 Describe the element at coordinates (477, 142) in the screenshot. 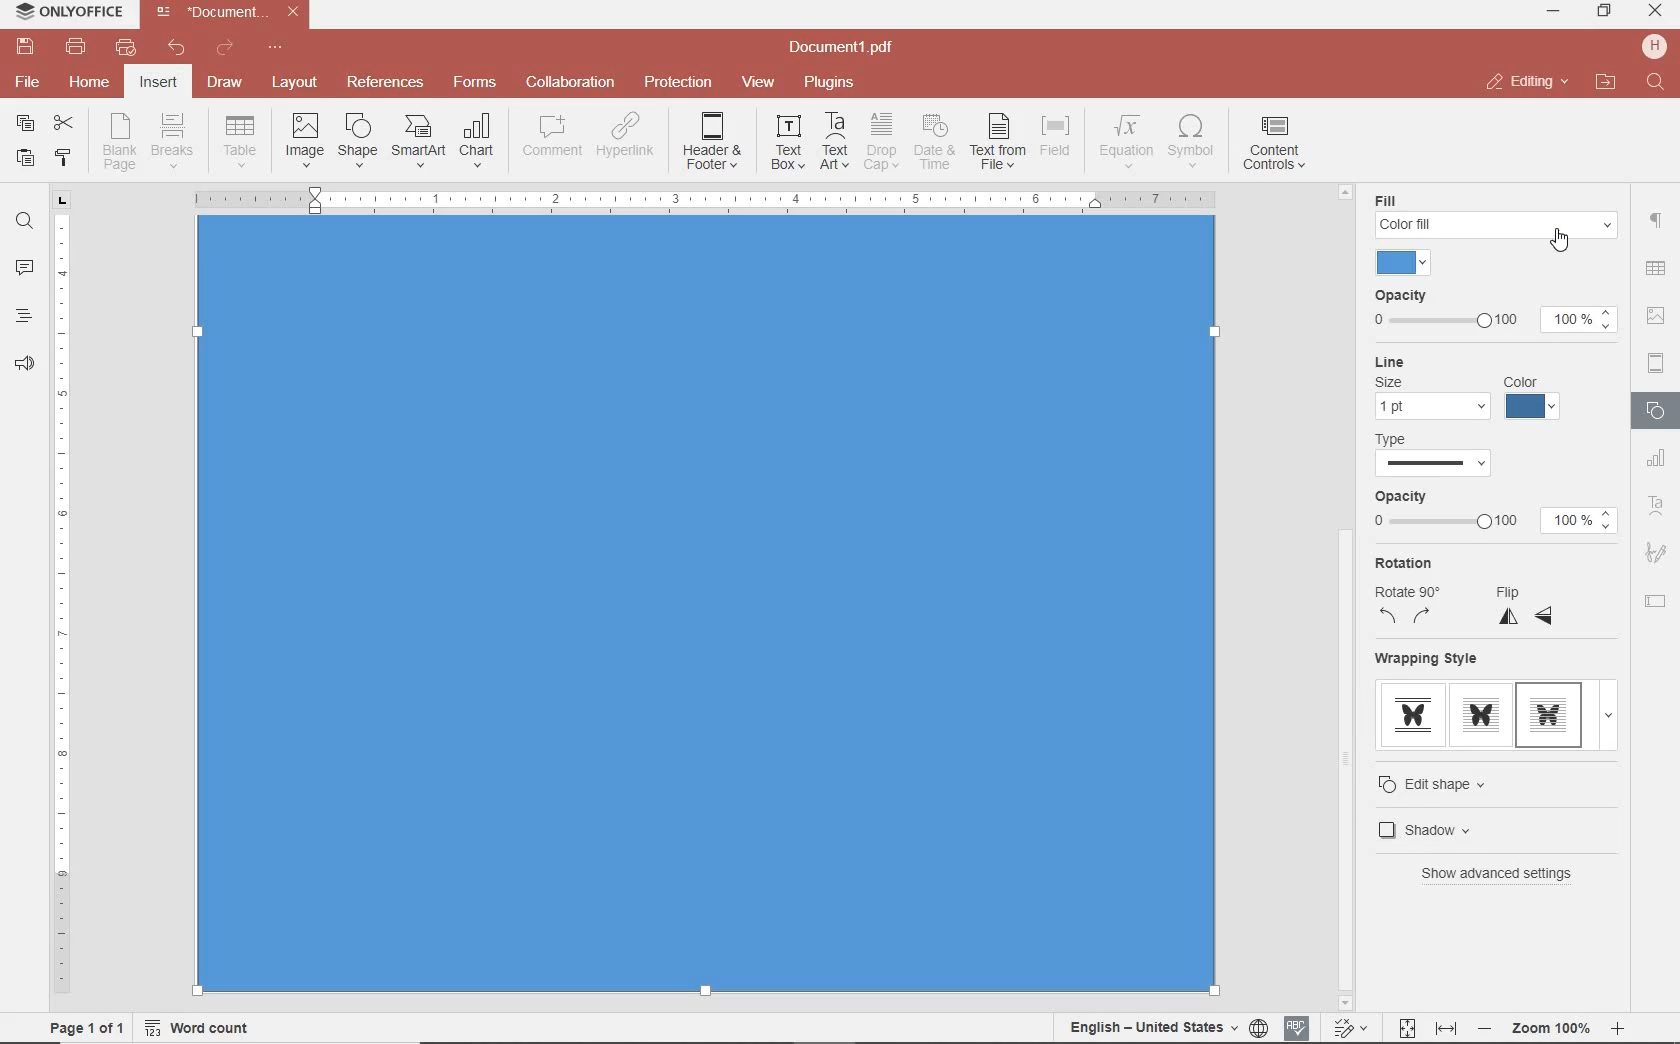

I see `INSERT CHAT` at that location.